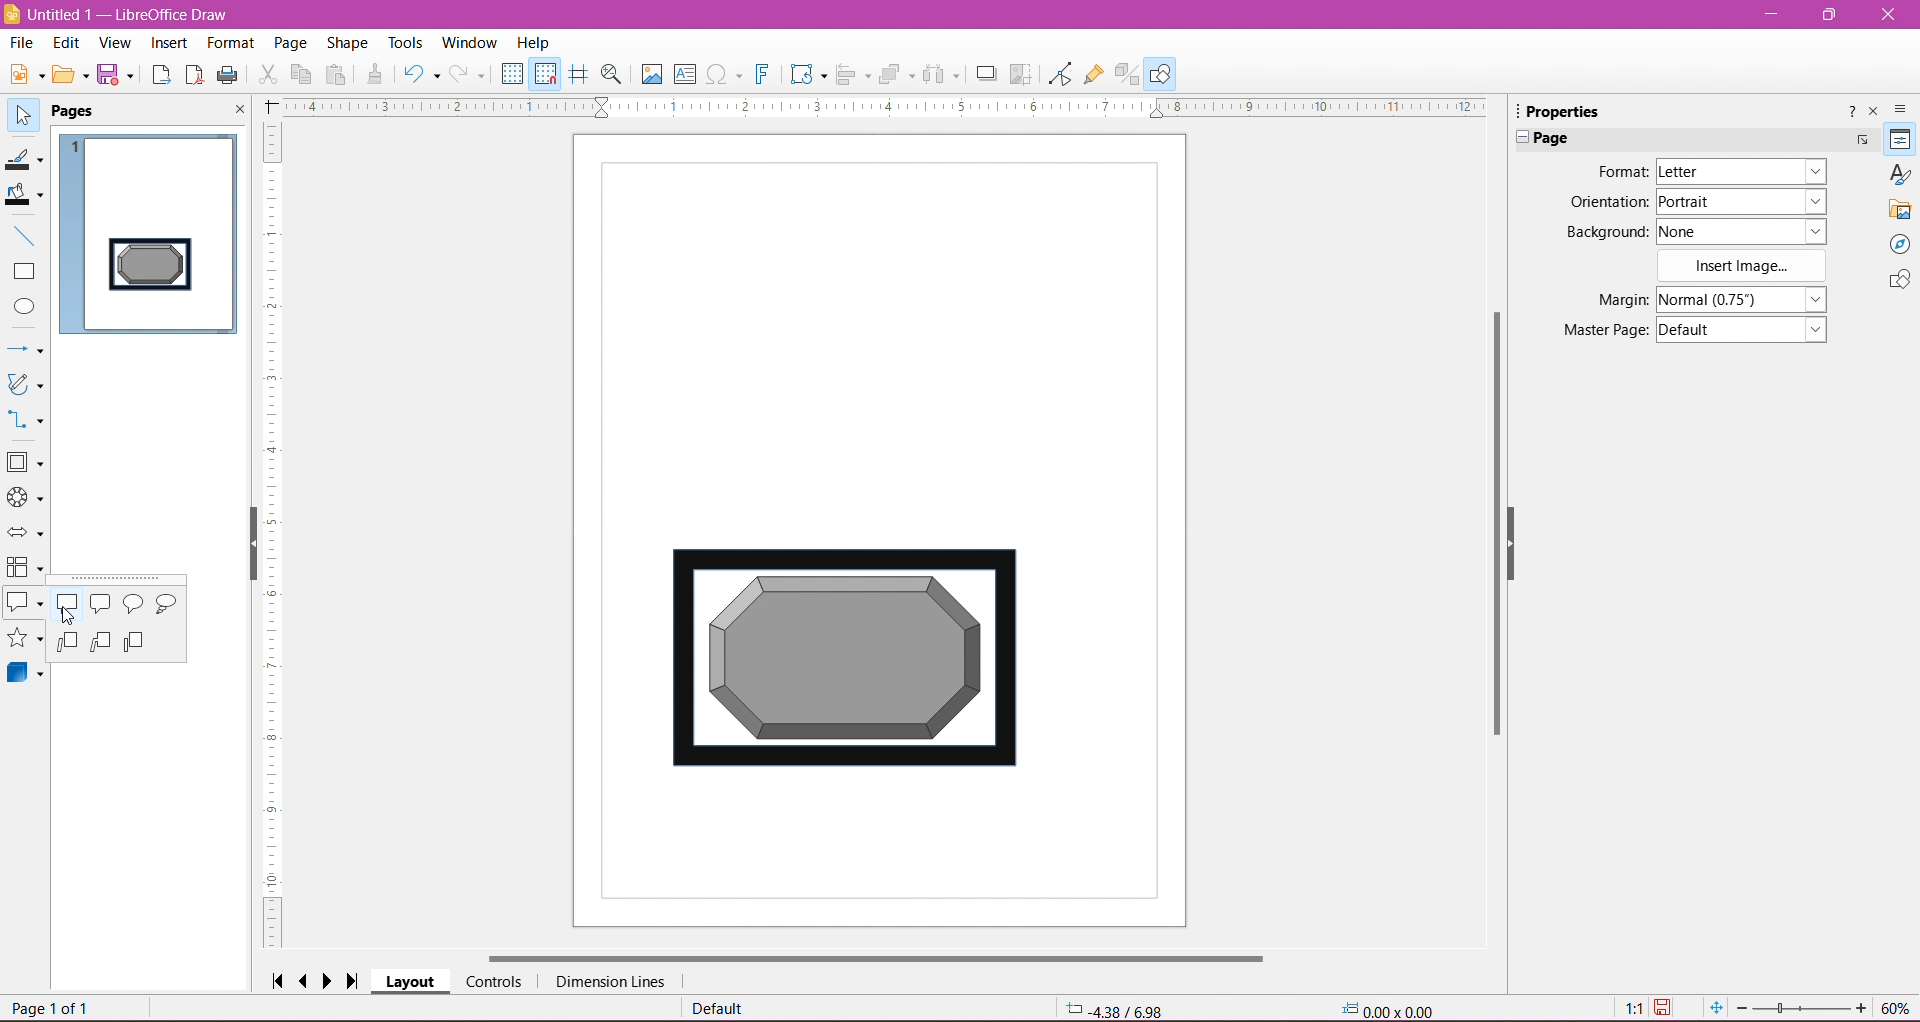 The image size is (1920, 1022). I want to click on Pages, so click(77, 112).